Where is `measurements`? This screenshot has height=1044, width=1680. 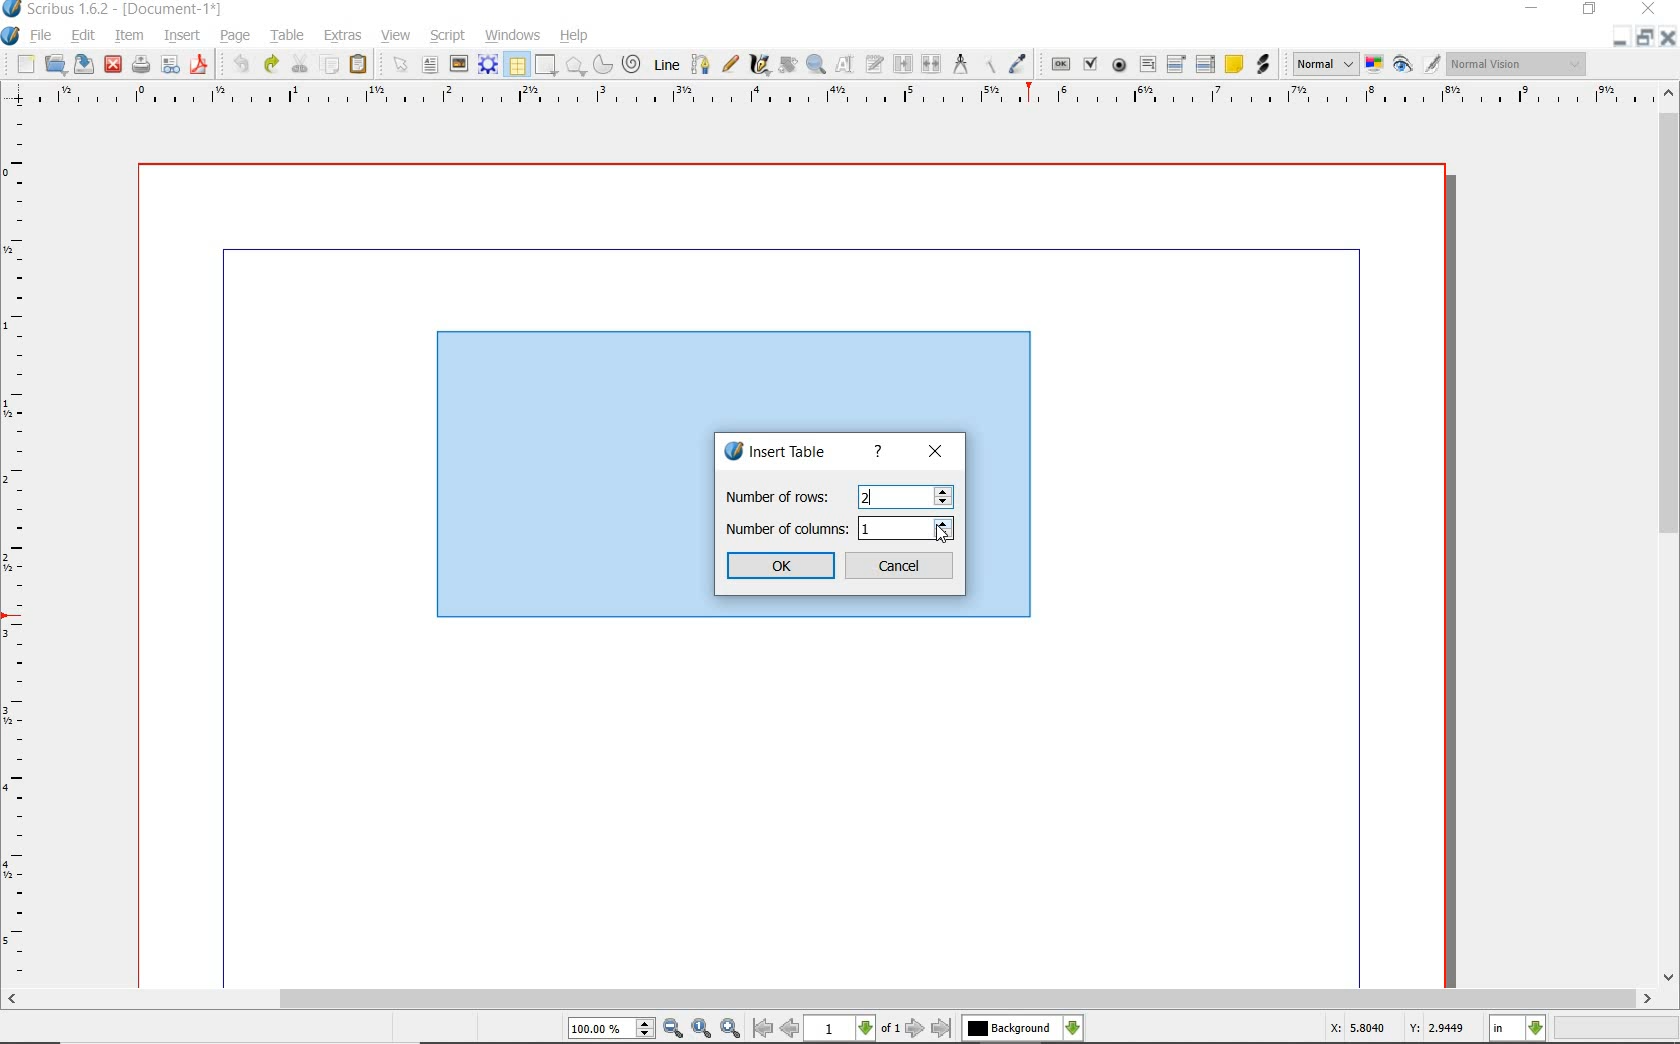
measurements is located at coordinates (961, 64).